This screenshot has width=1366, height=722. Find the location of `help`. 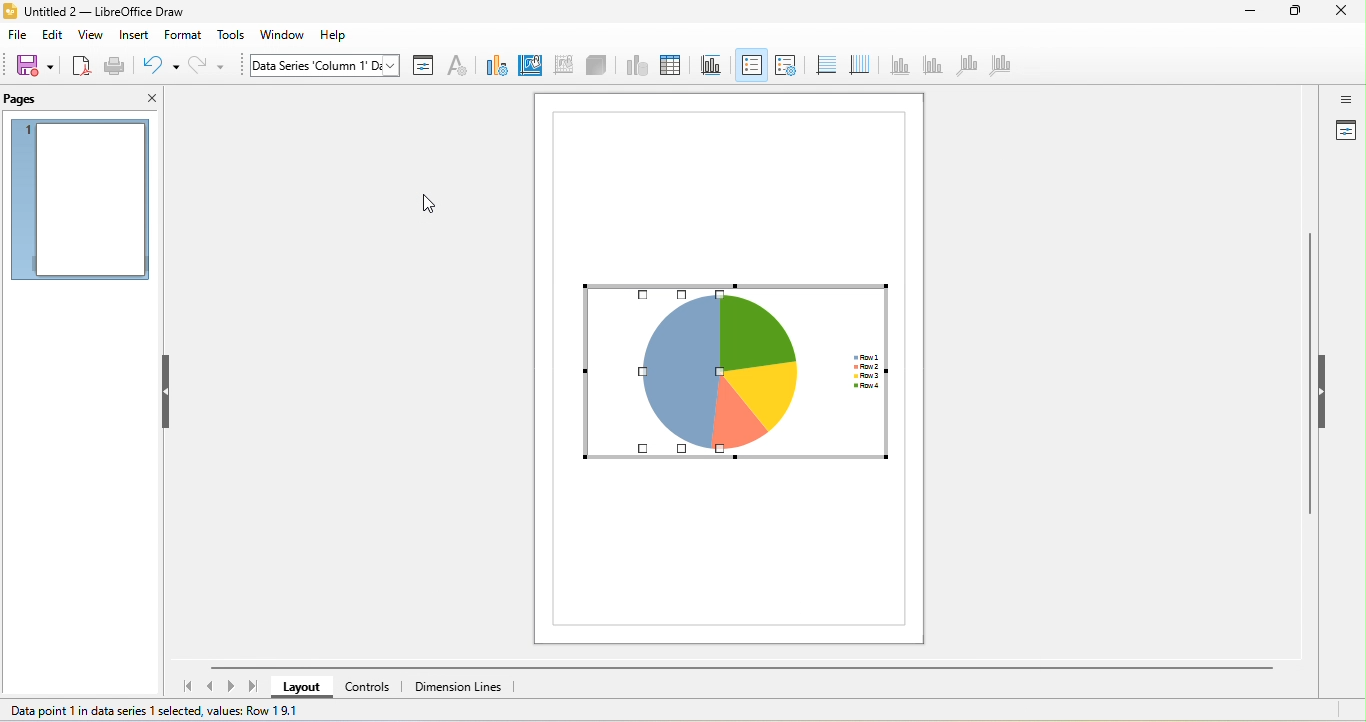

help is located at coordinates (338, 35).